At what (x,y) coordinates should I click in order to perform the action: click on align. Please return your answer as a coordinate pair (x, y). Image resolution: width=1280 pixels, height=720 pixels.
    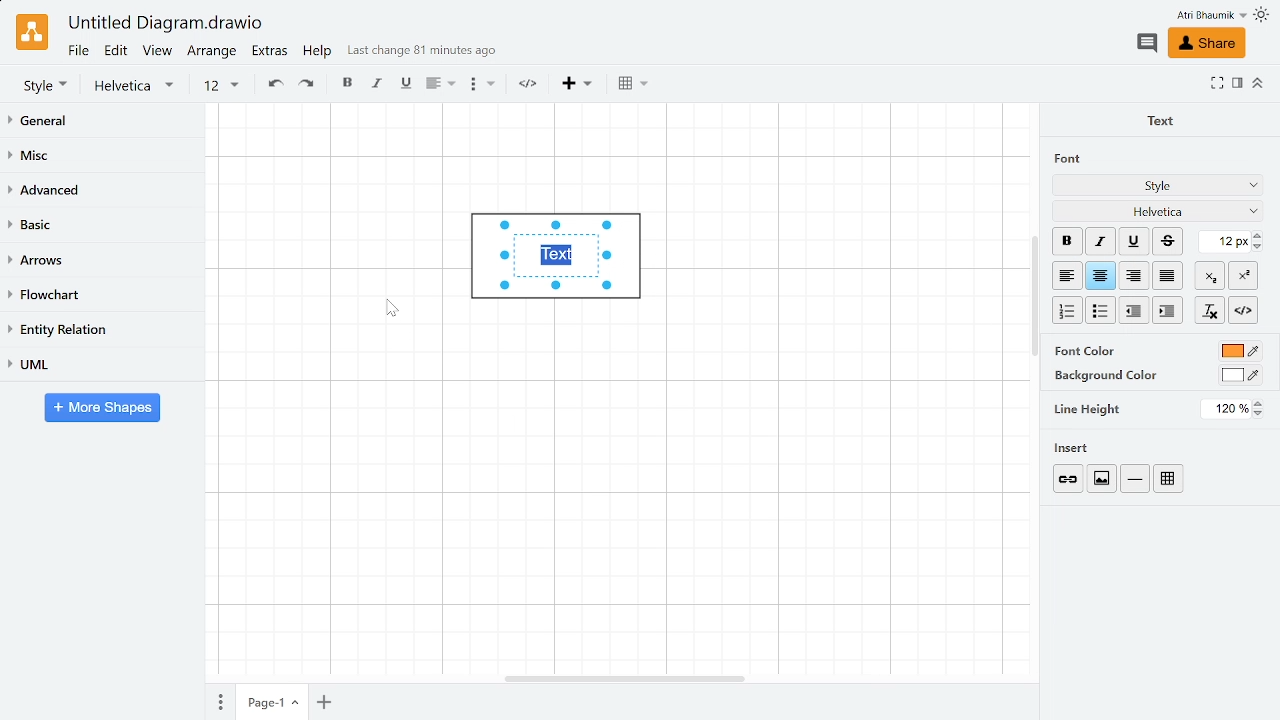
    Looking at the image, I should click on (438, 85).